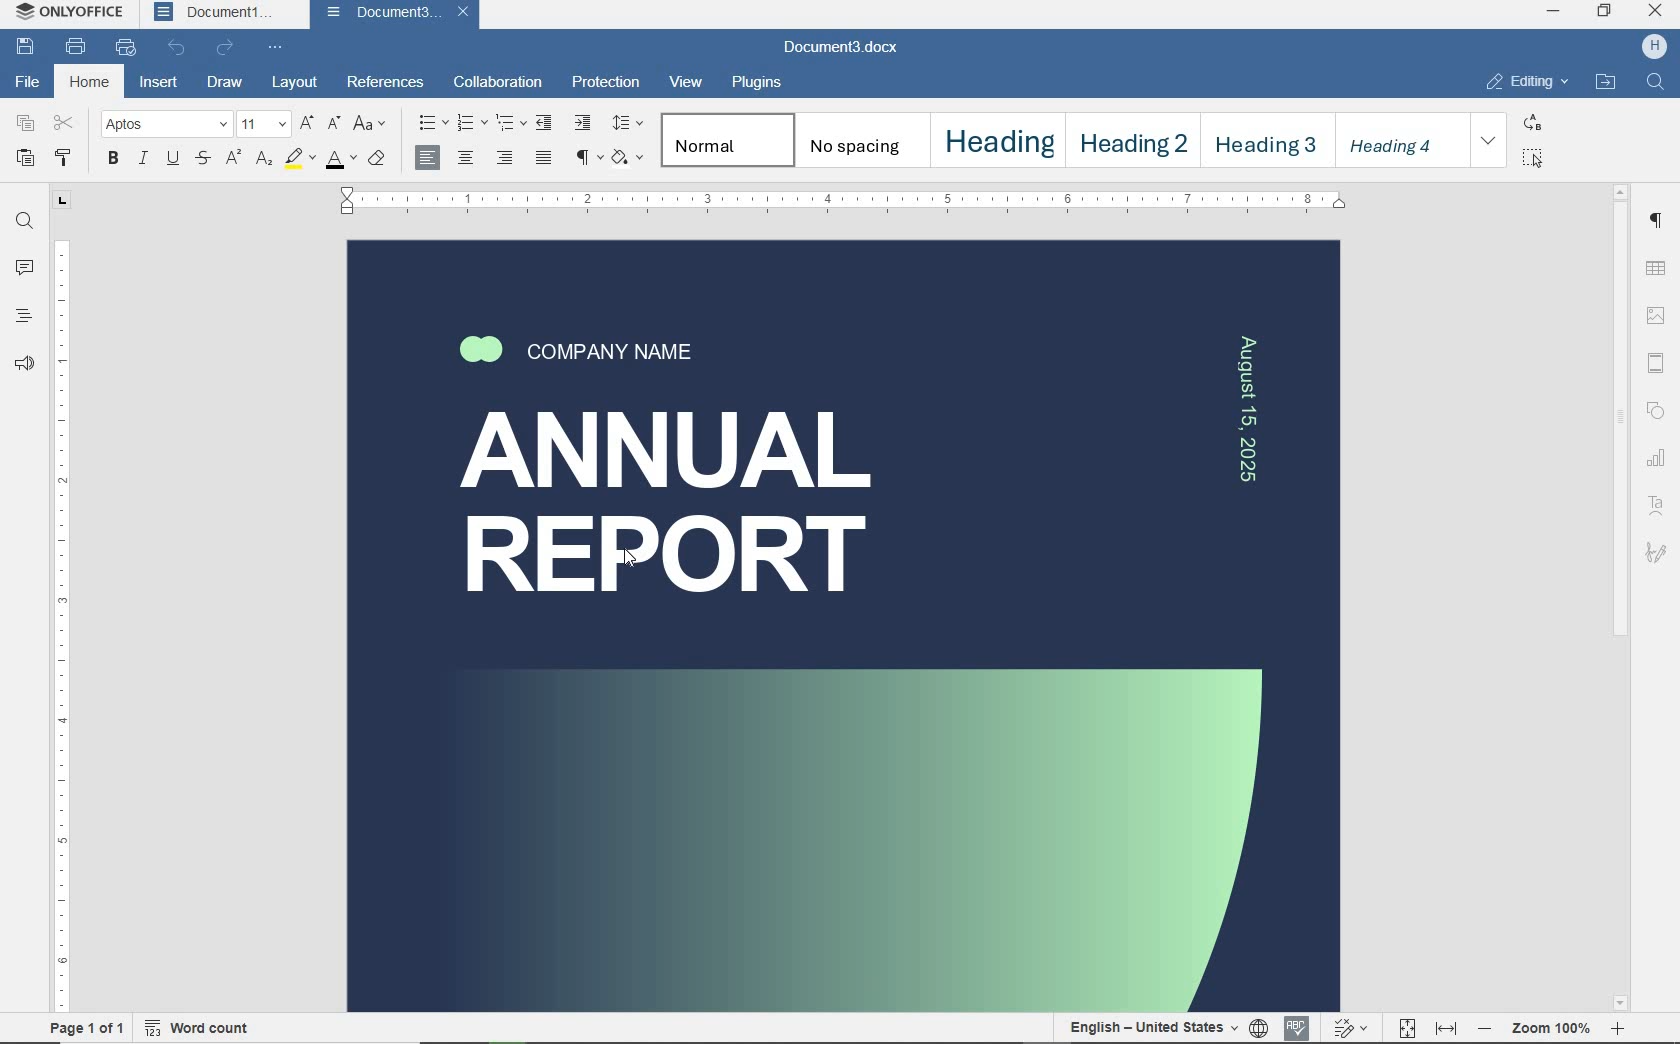 The height and width of the screenshot is (1044, 1680). Describe the element at coordinates (844, 623) in the screenshot. I see `COVER PAGE` at that location.